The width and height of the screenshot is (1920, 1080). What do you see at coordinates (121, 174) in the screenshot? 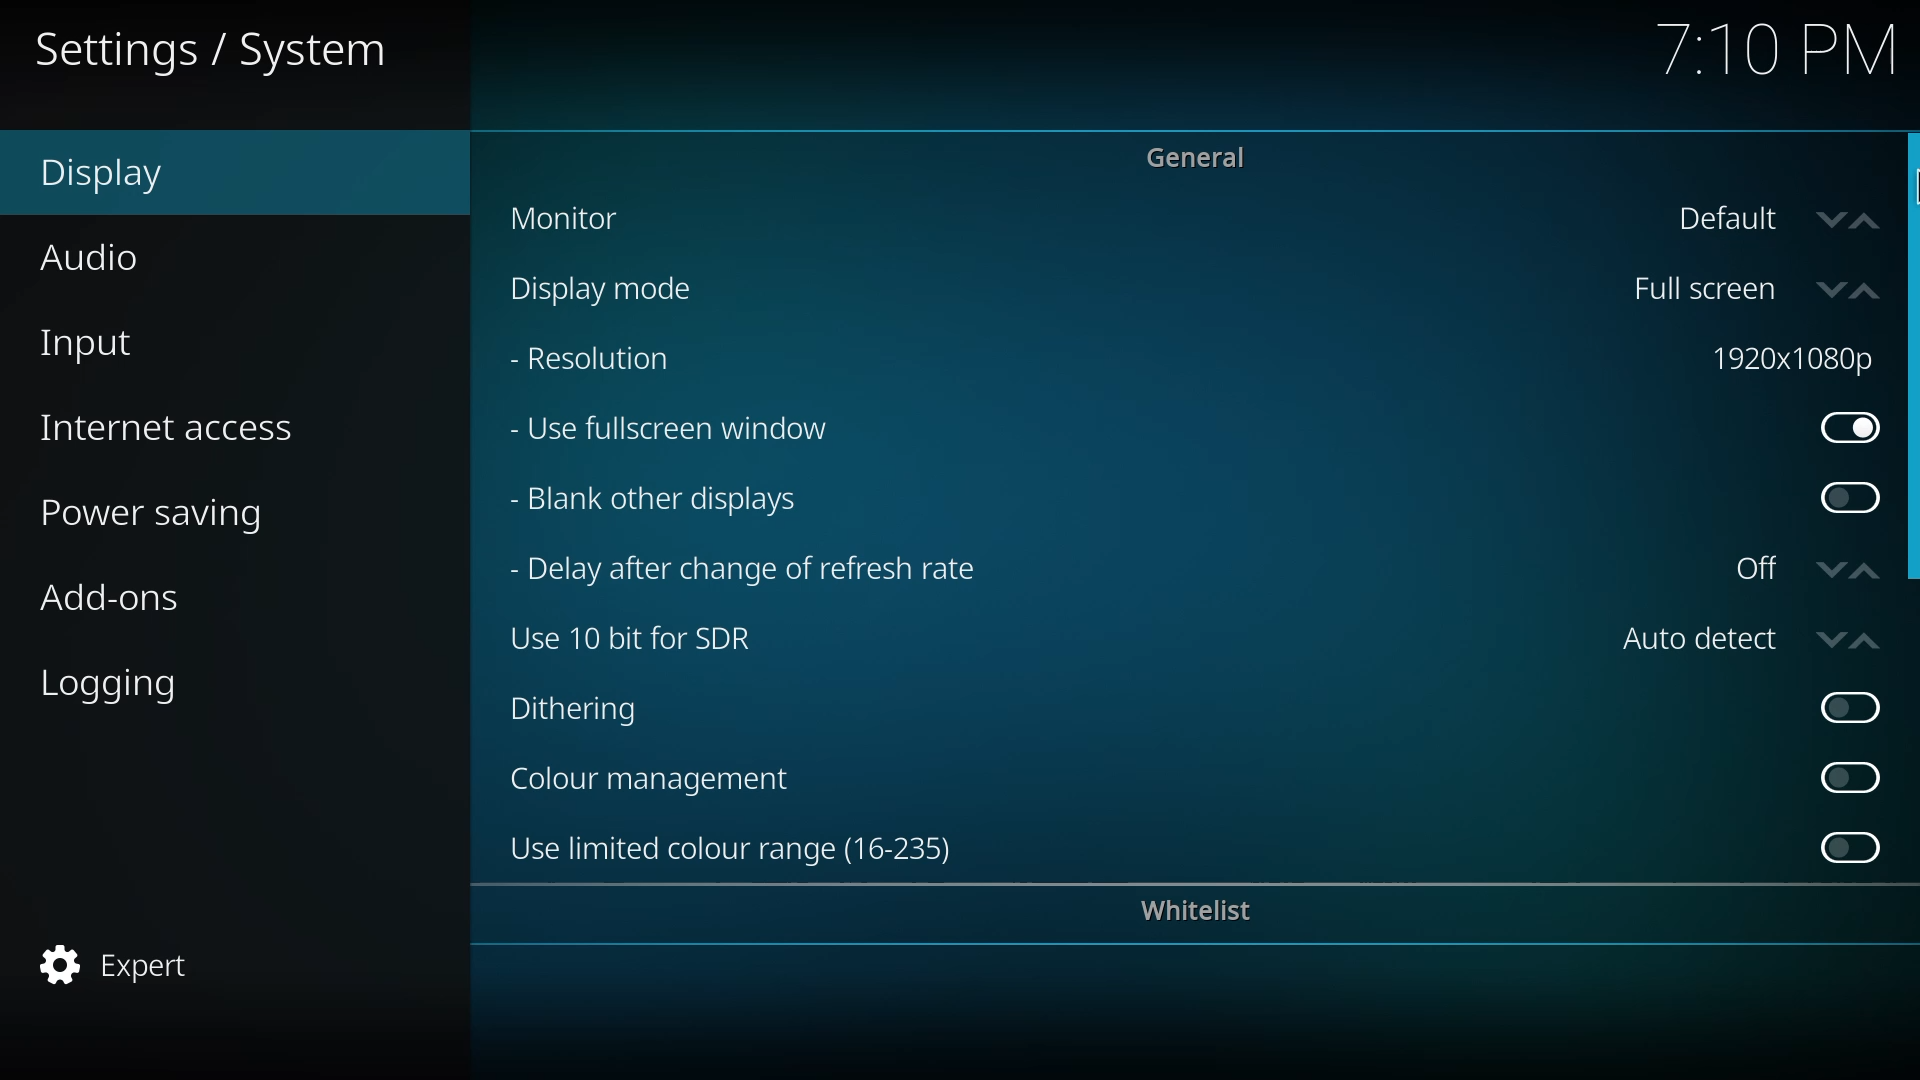
I see `display` at bounding box center [121, 174].